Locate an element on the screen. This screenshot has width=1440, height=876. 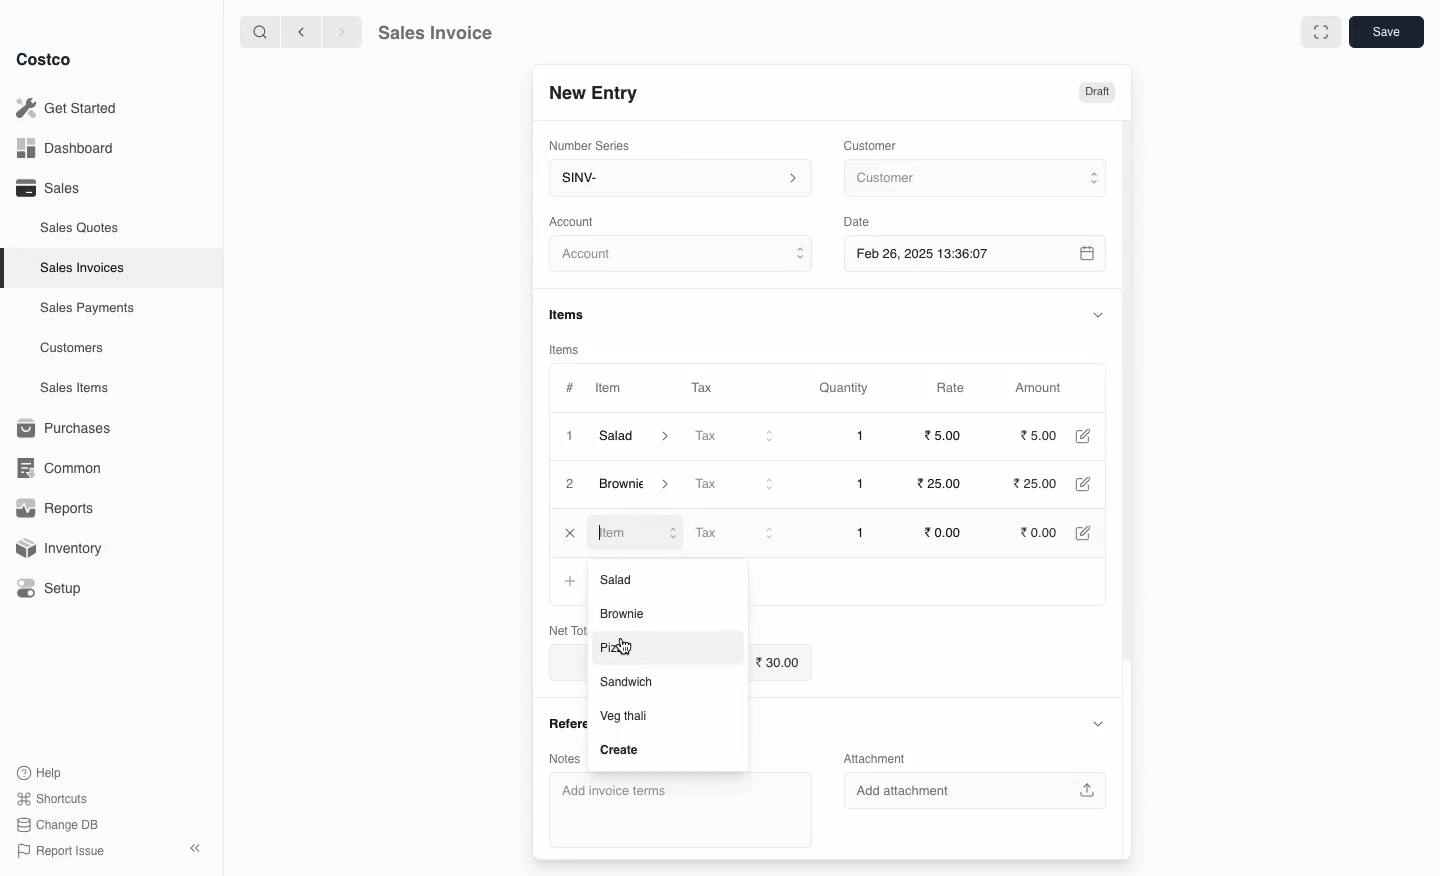
Salad is located at coordinates (635, 436).